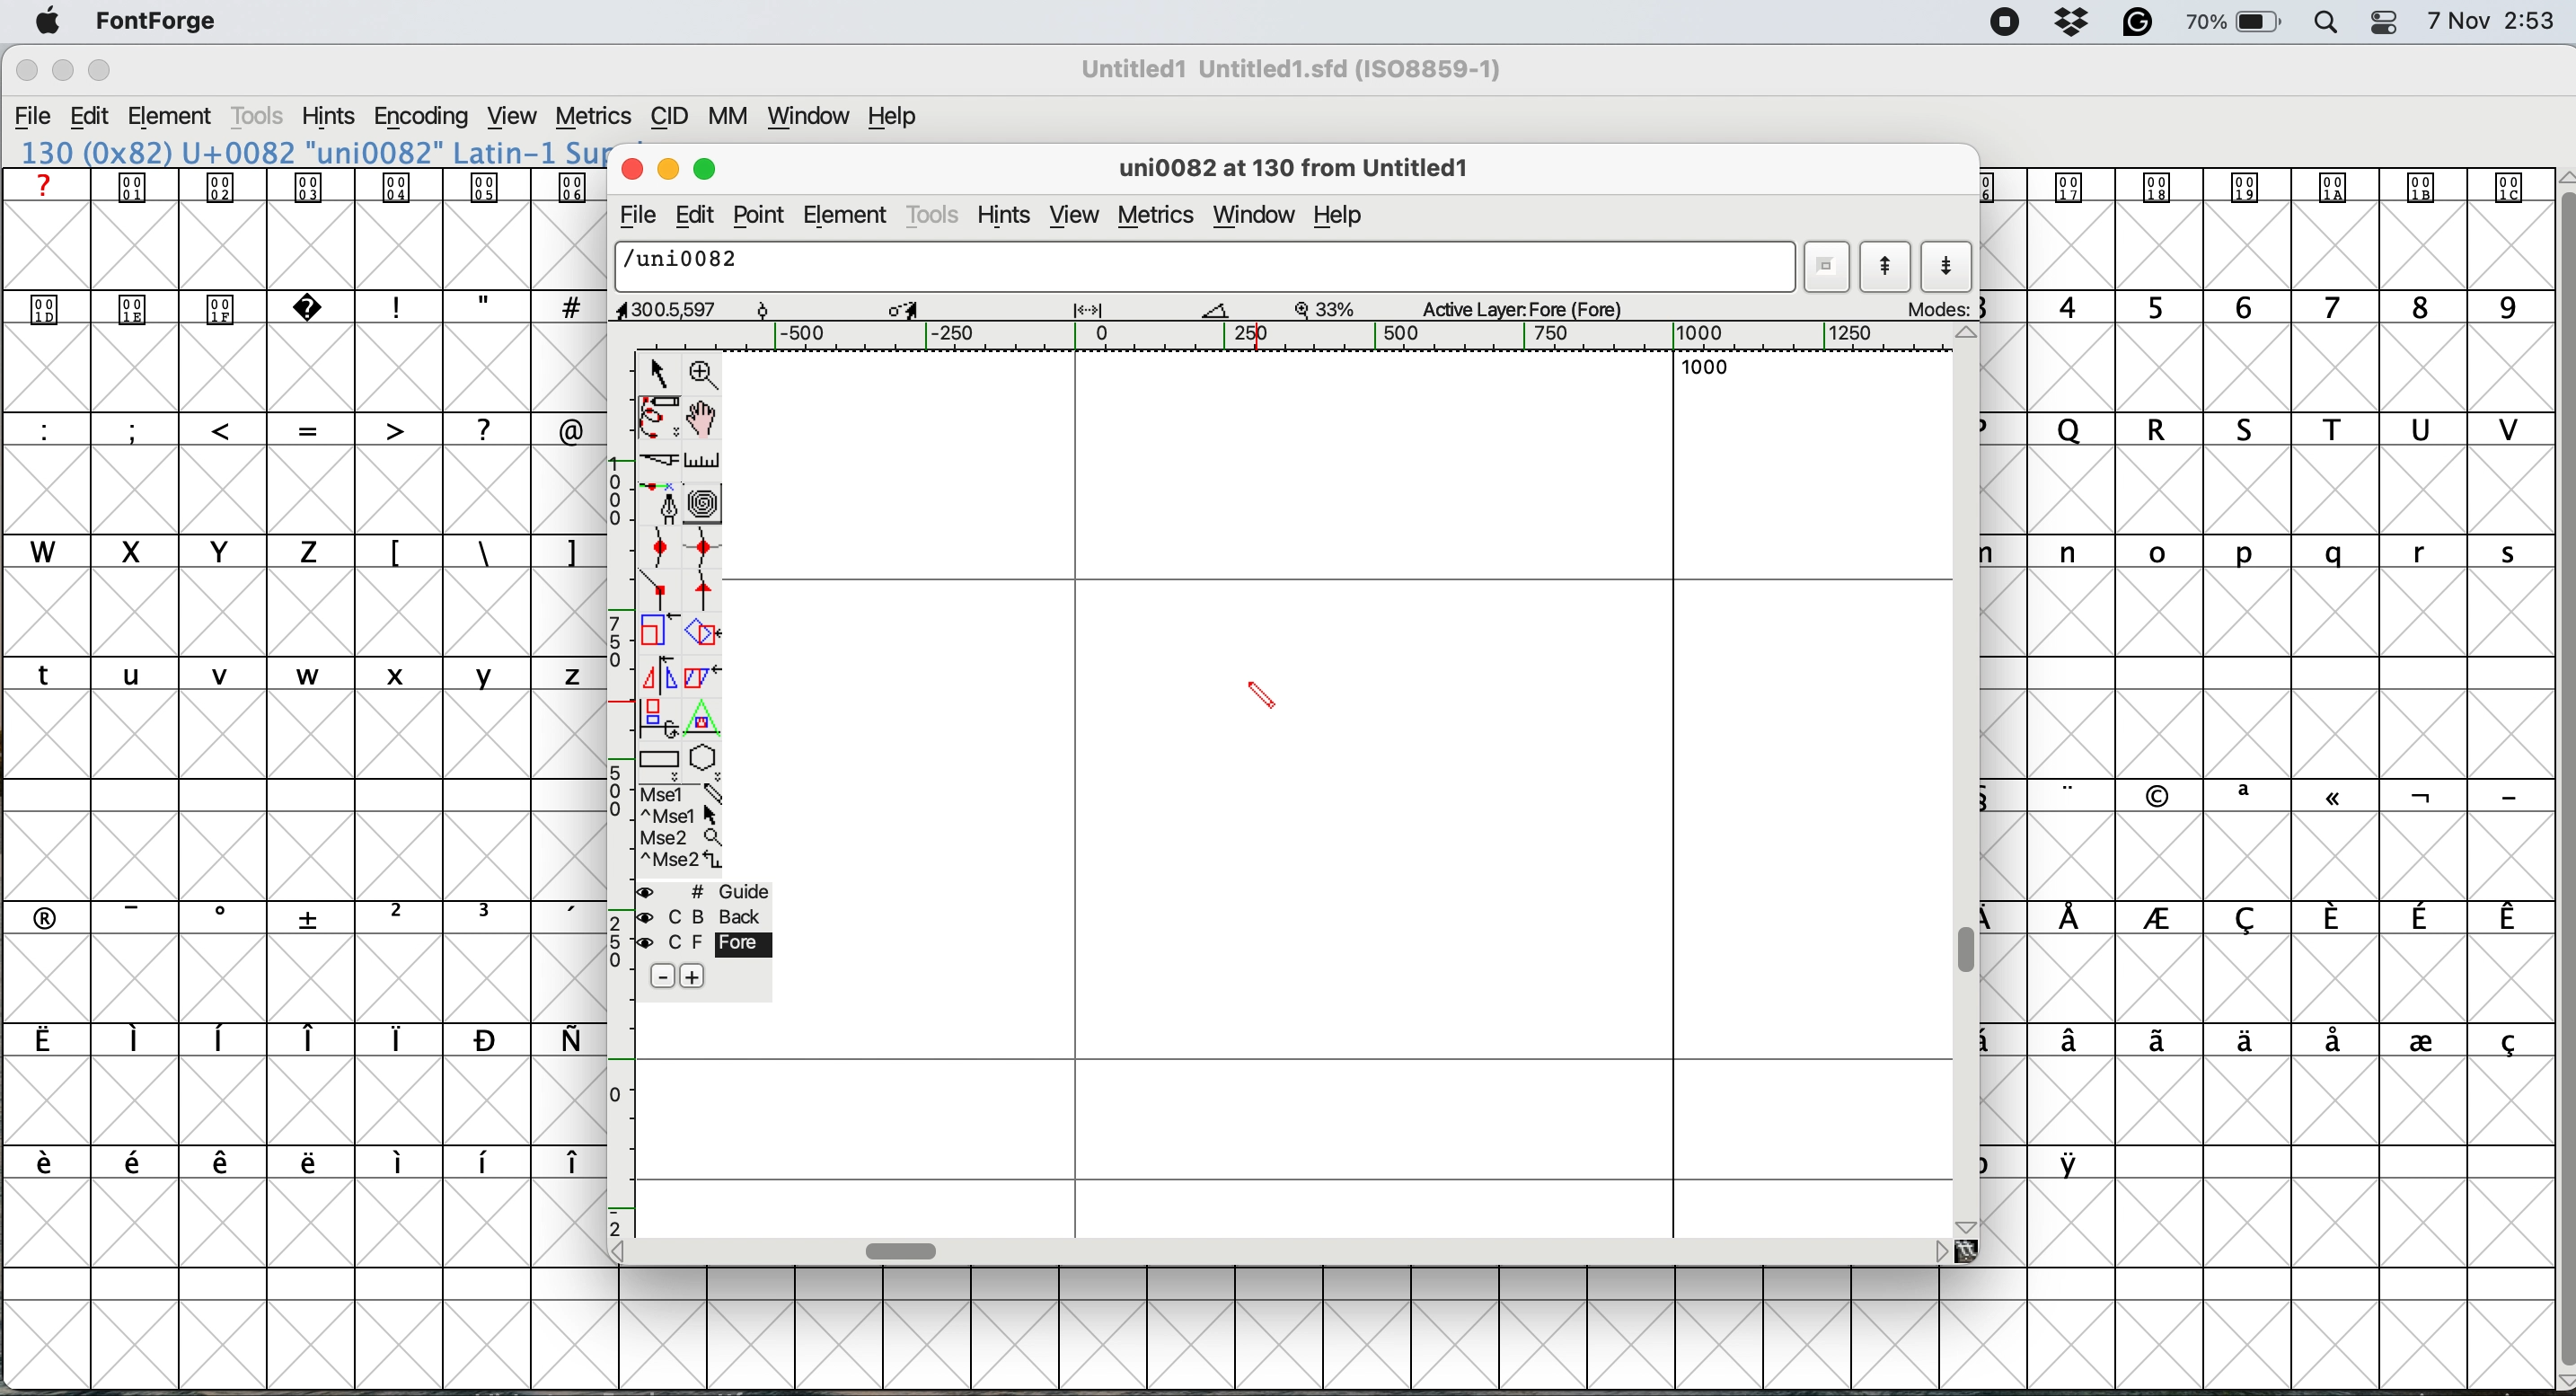 This screenshot has width=2576, height=1396. Describe the element at coordinates (1946, 269) in the screenshot. I see `show next letter` at that location.